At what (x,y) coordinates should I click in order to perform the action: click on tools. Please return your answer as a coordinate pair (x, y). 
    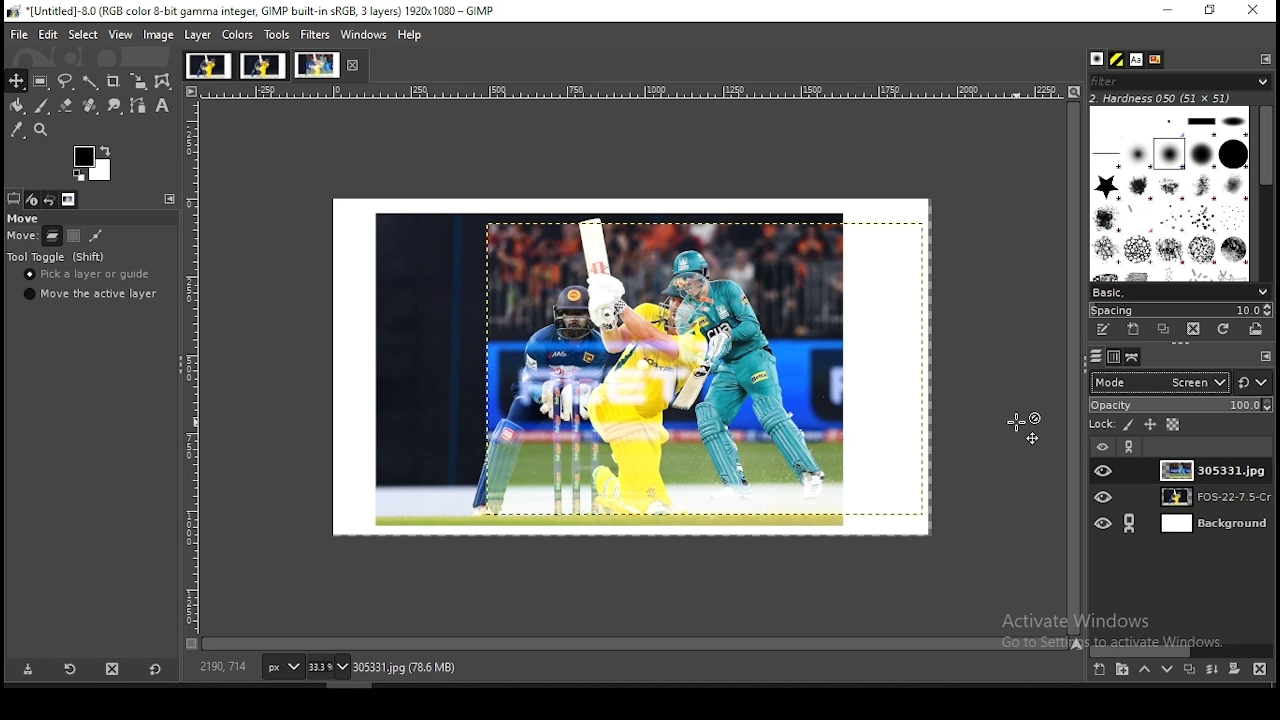
    Looking at the image, I should click on (278, 34).